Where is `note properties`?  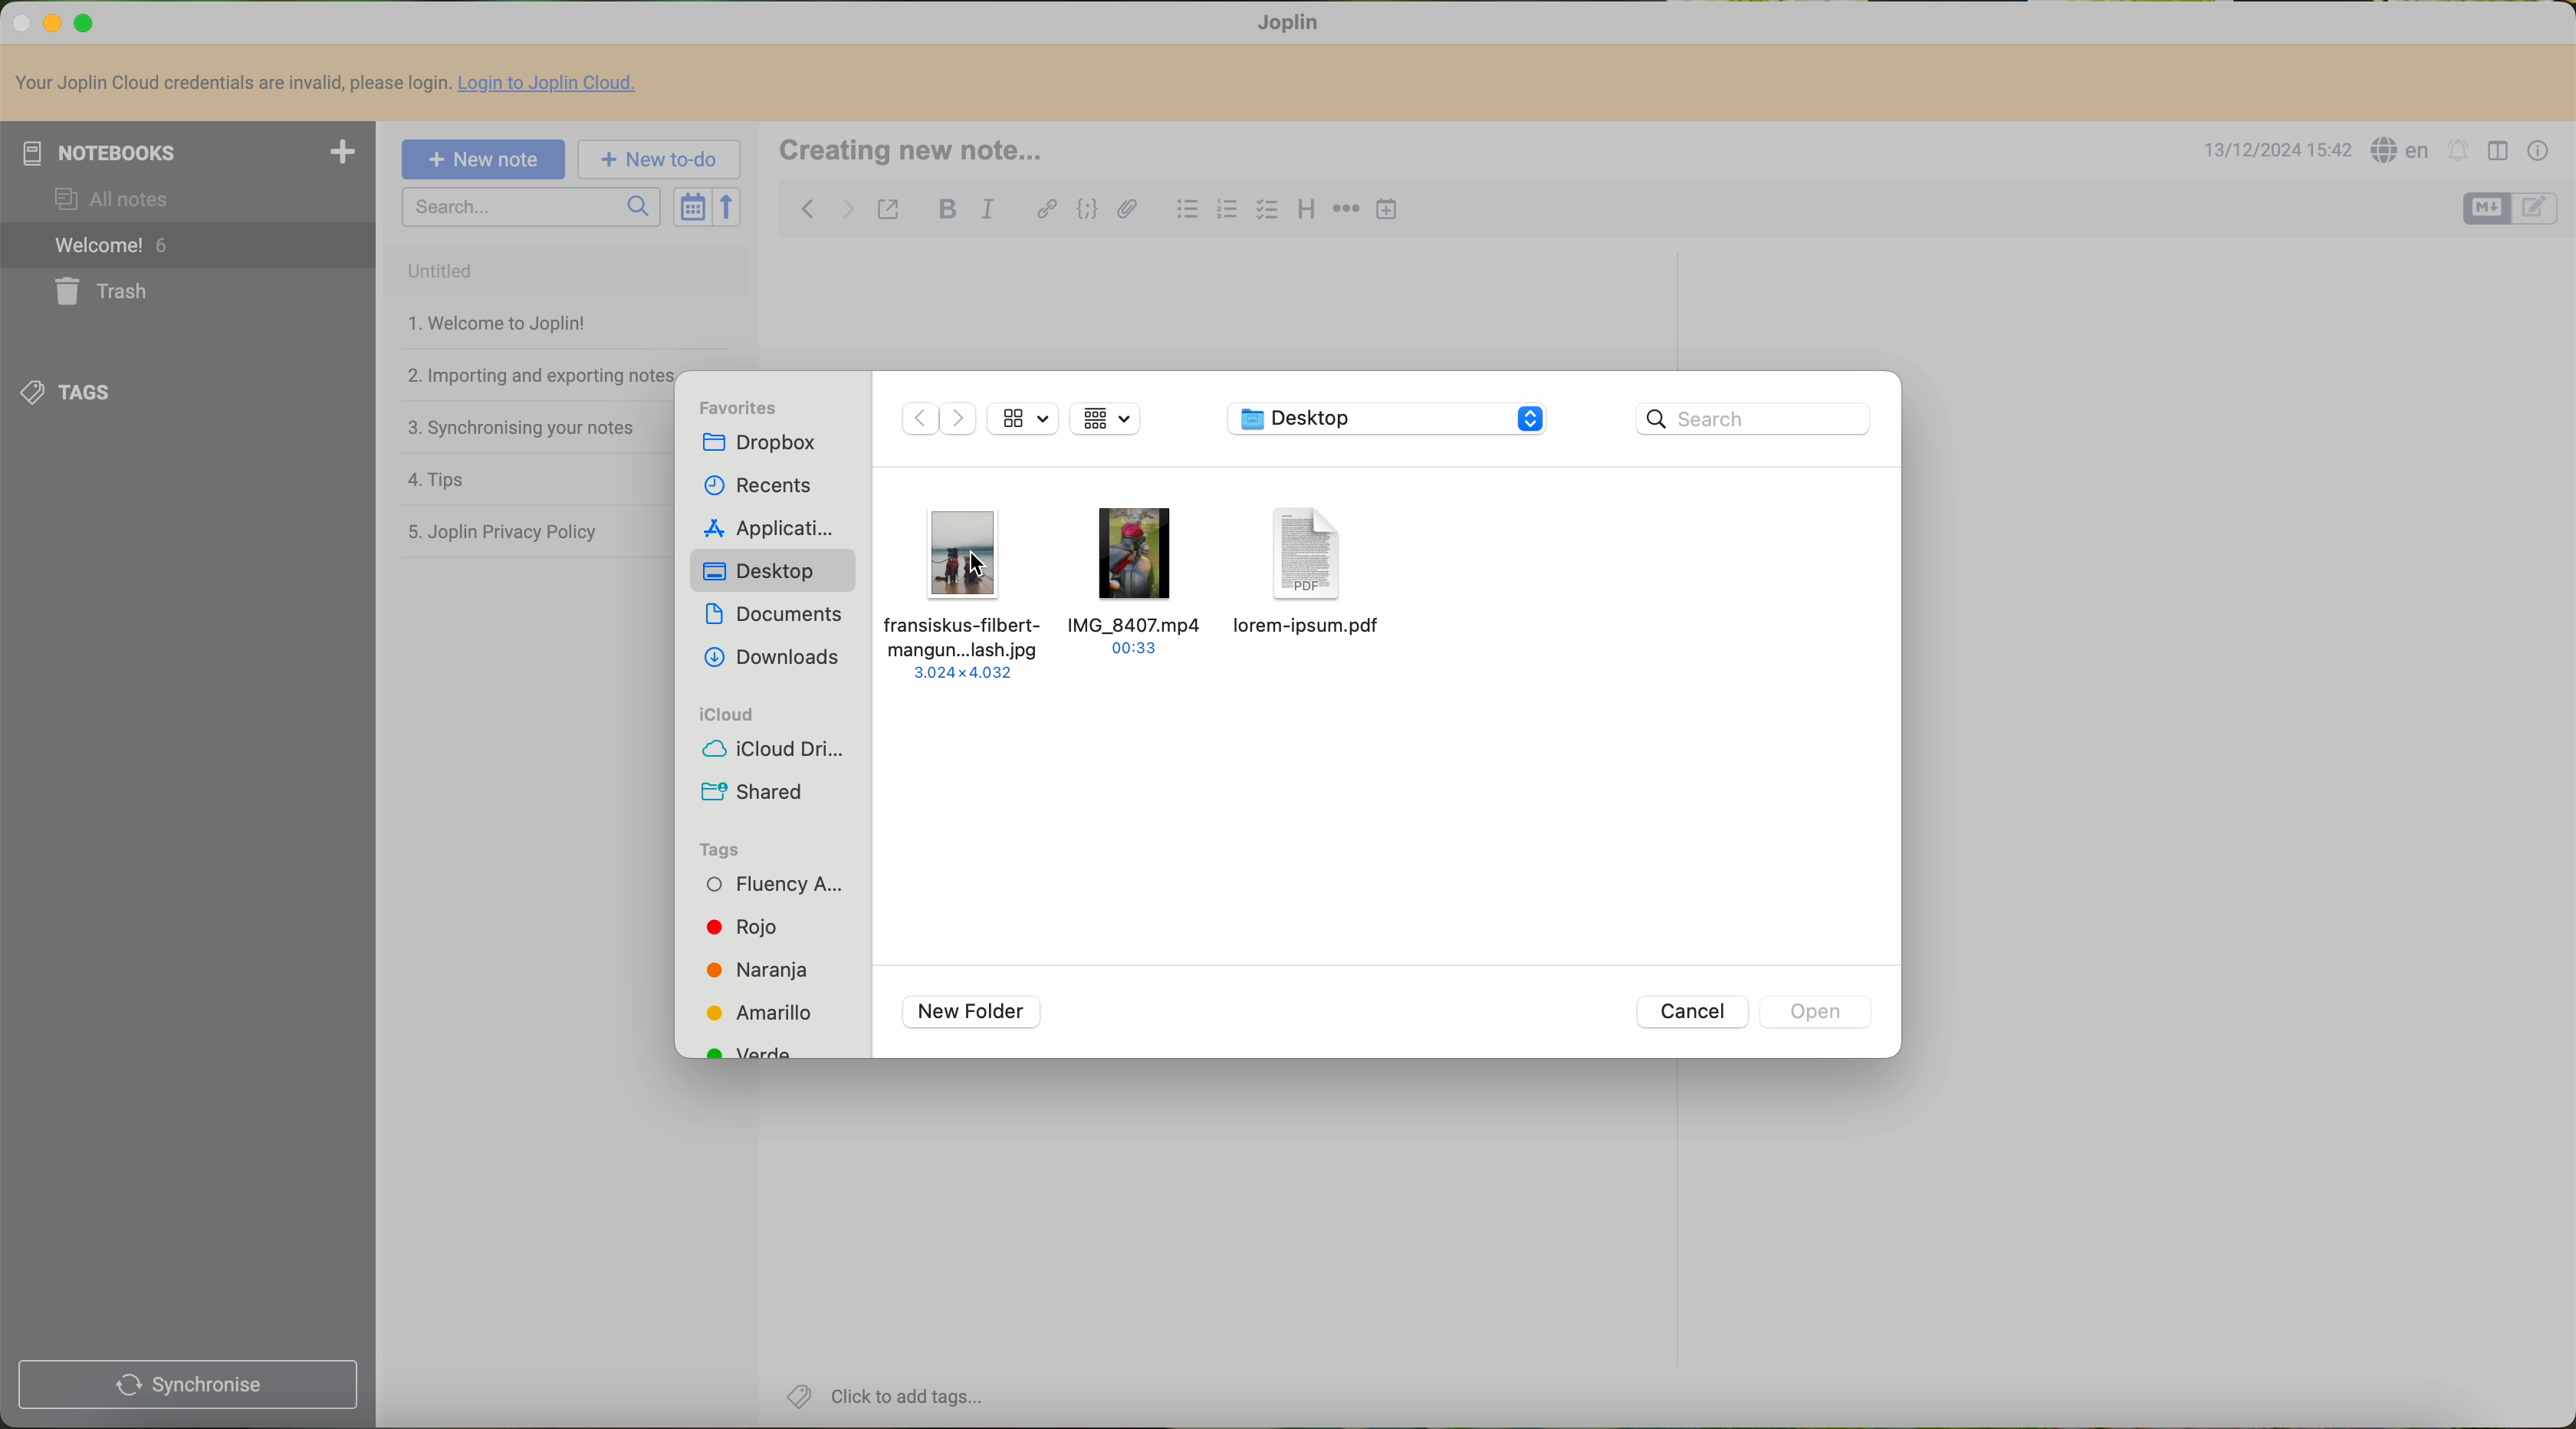 note properties is located at coordinates (2539, 155).